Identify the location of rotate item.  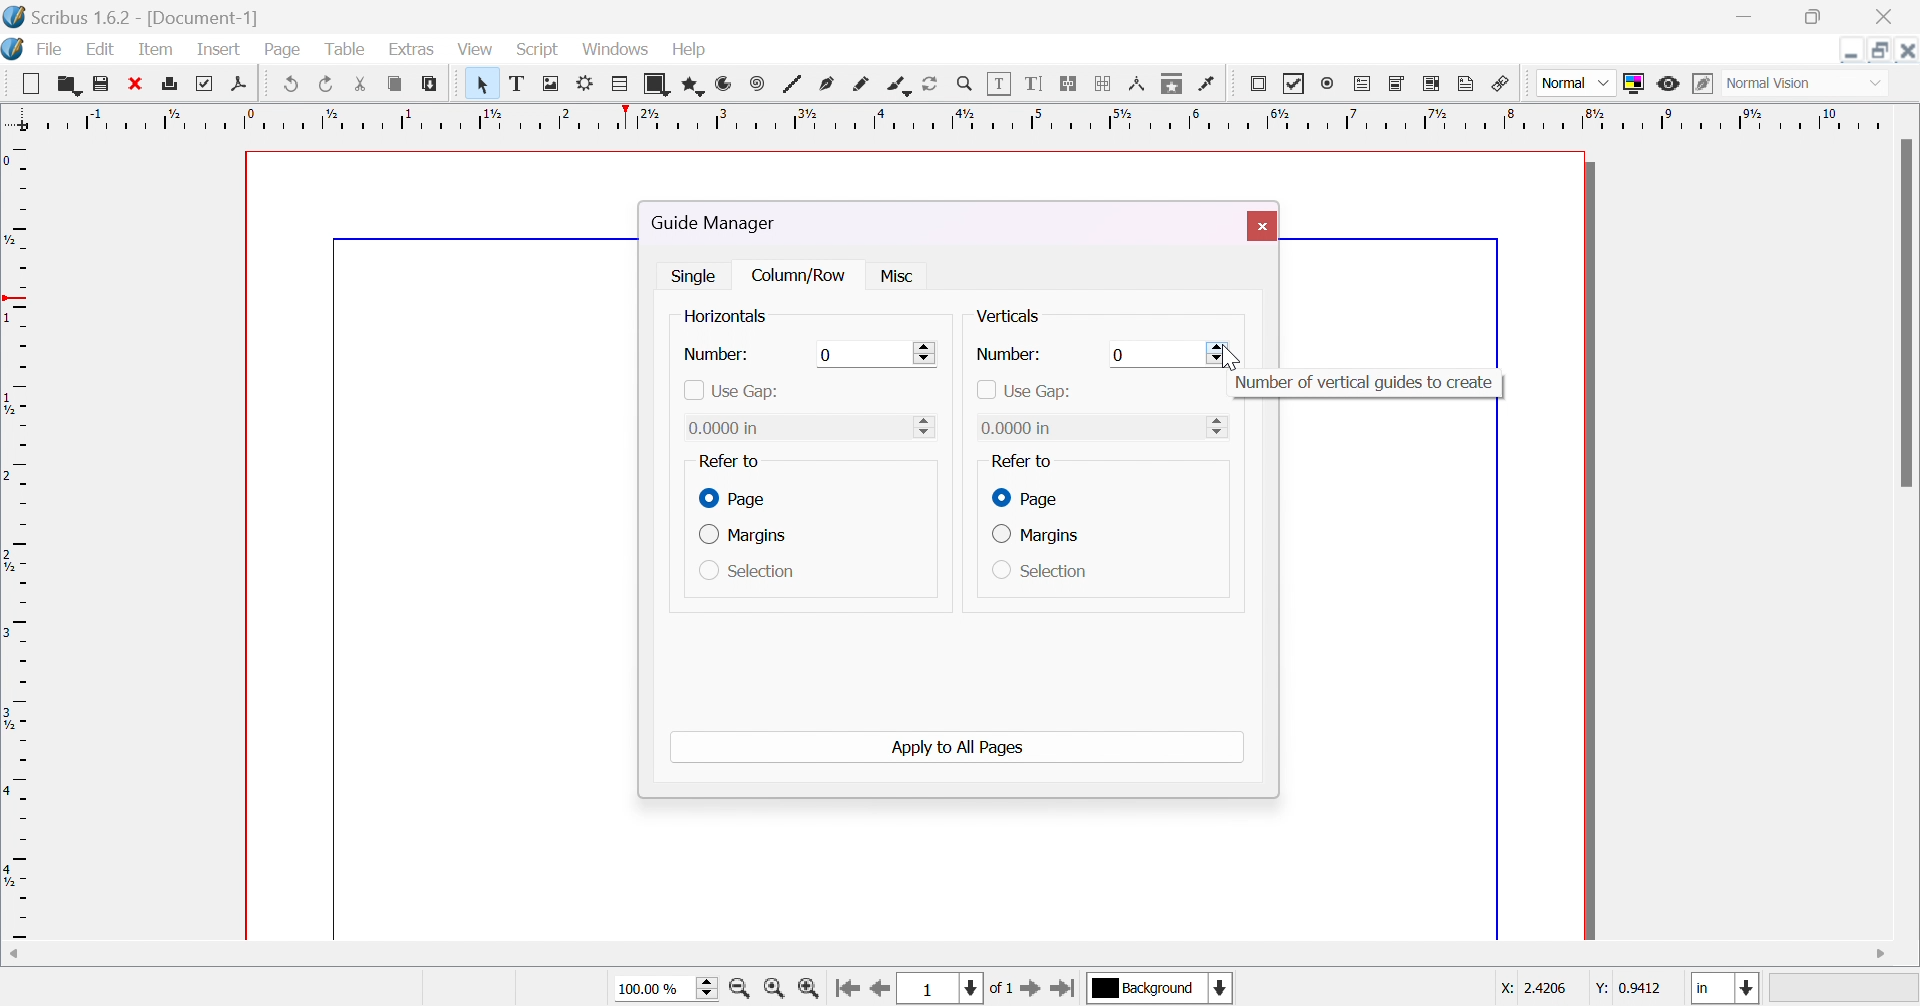
(930, 85).